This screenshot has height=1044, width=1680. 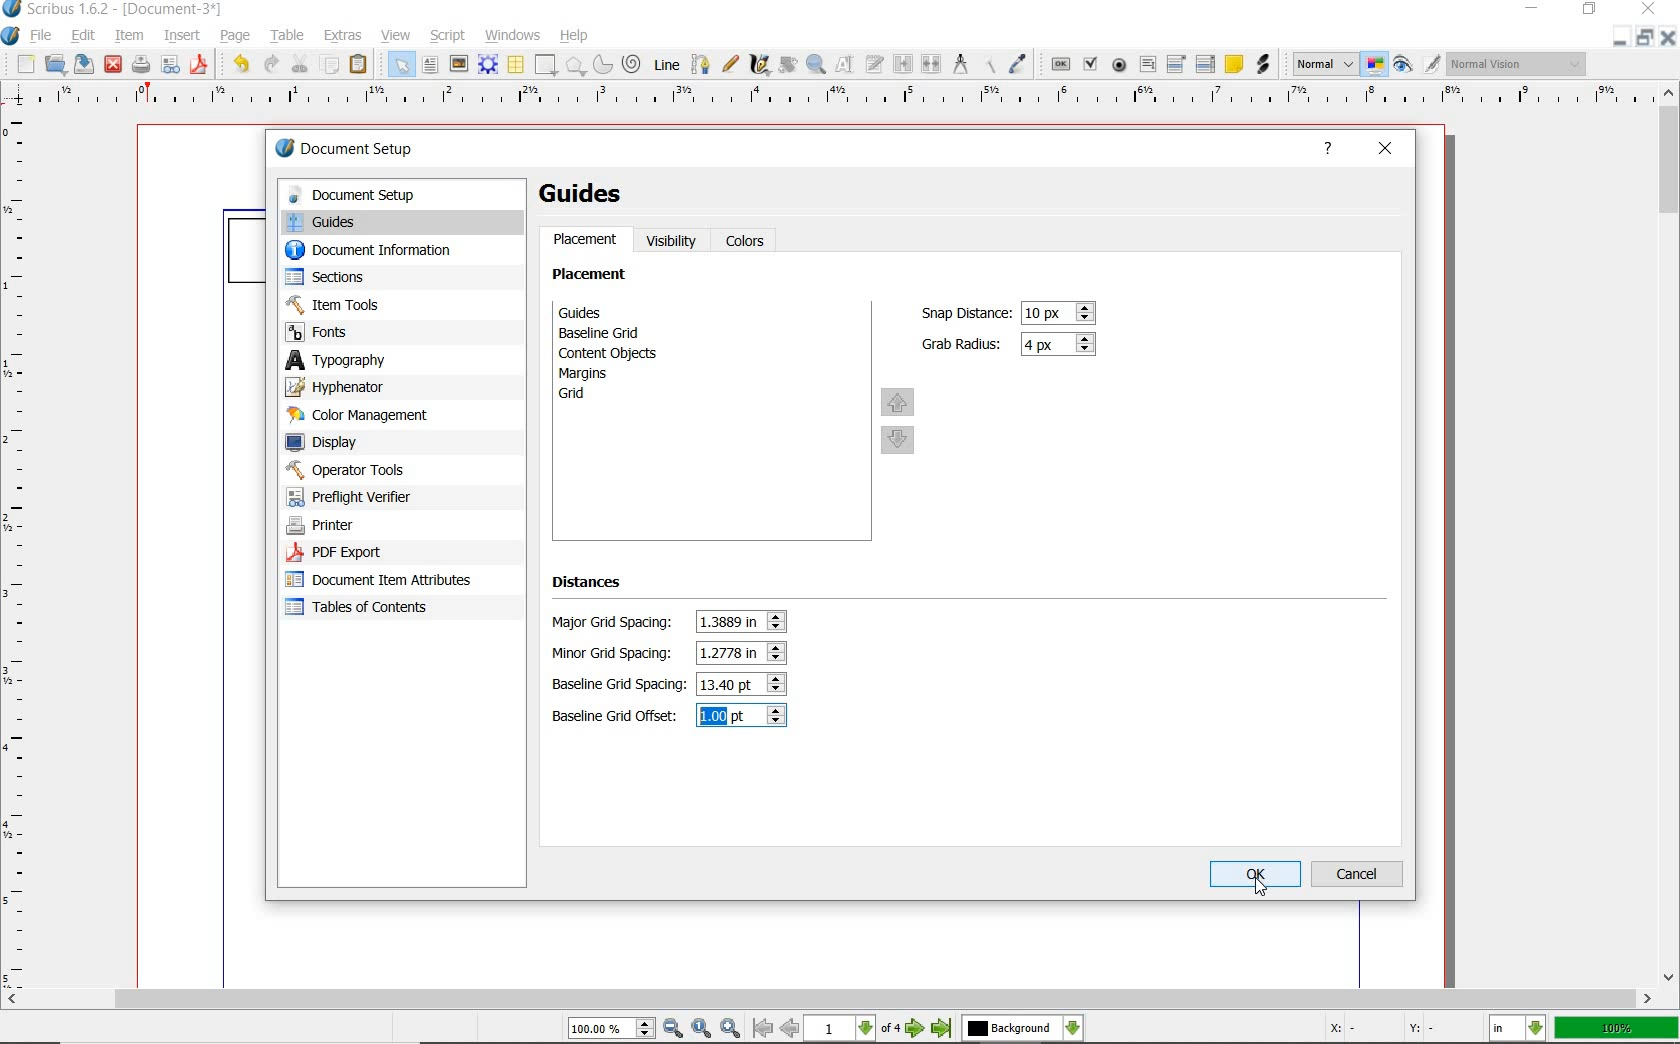 I want to click on pdf push button, so click(x=1060, y=63).